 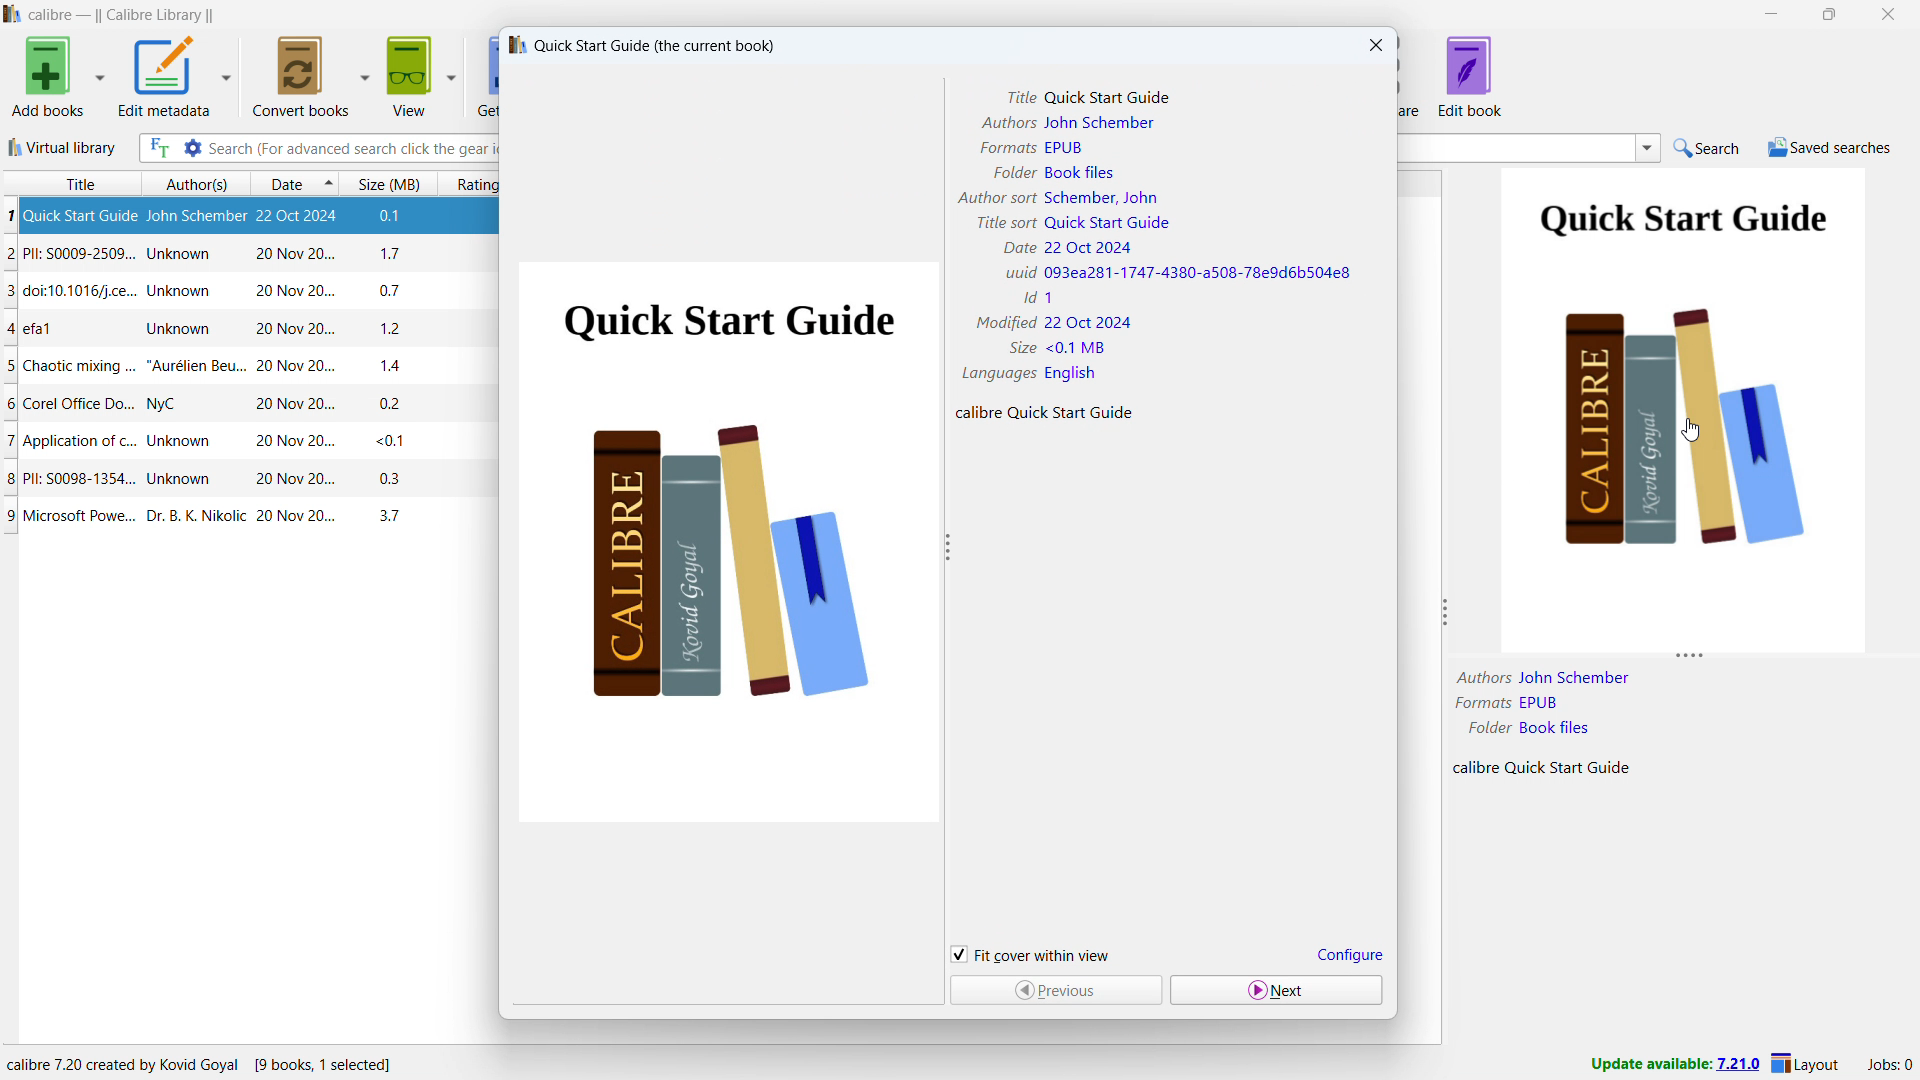 I want to click on Quick style Guide, so click(x=1110, y=99).